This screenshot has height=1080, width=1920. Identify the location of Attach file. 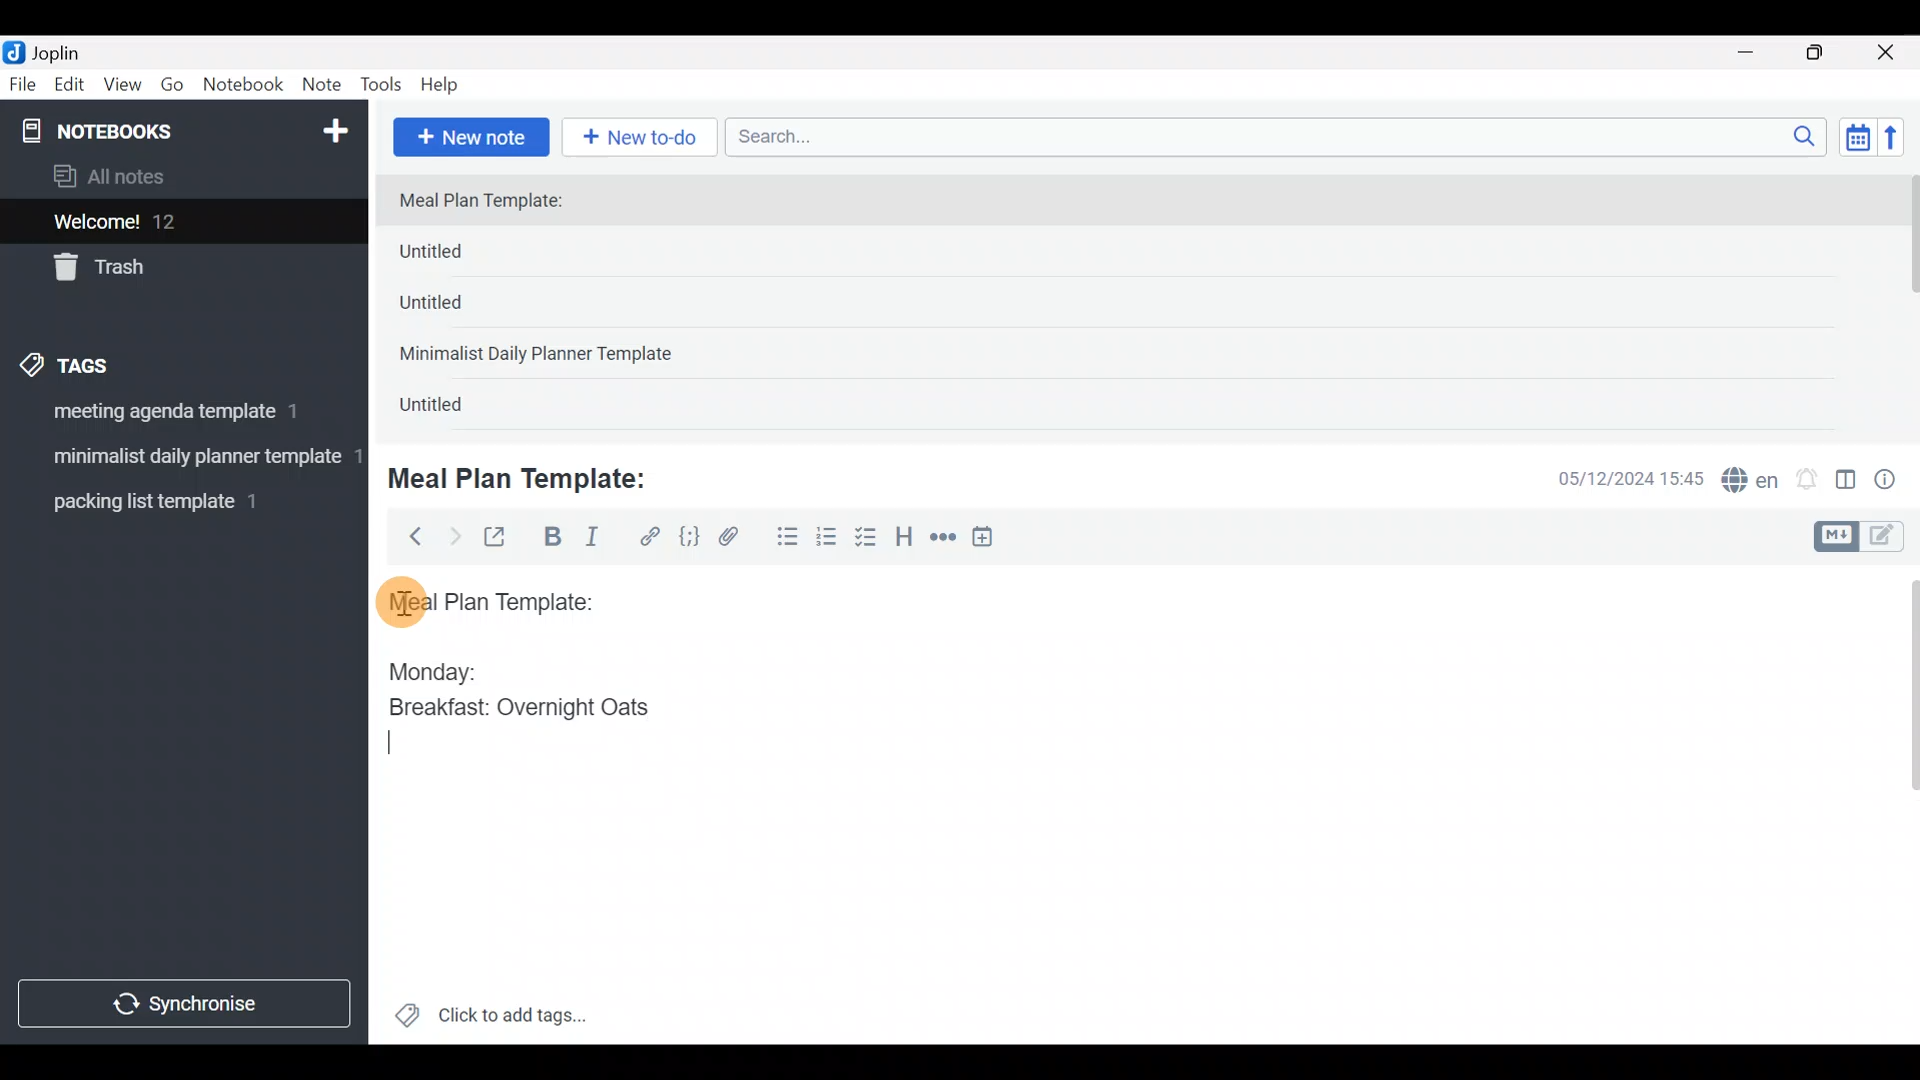
(735, 539).